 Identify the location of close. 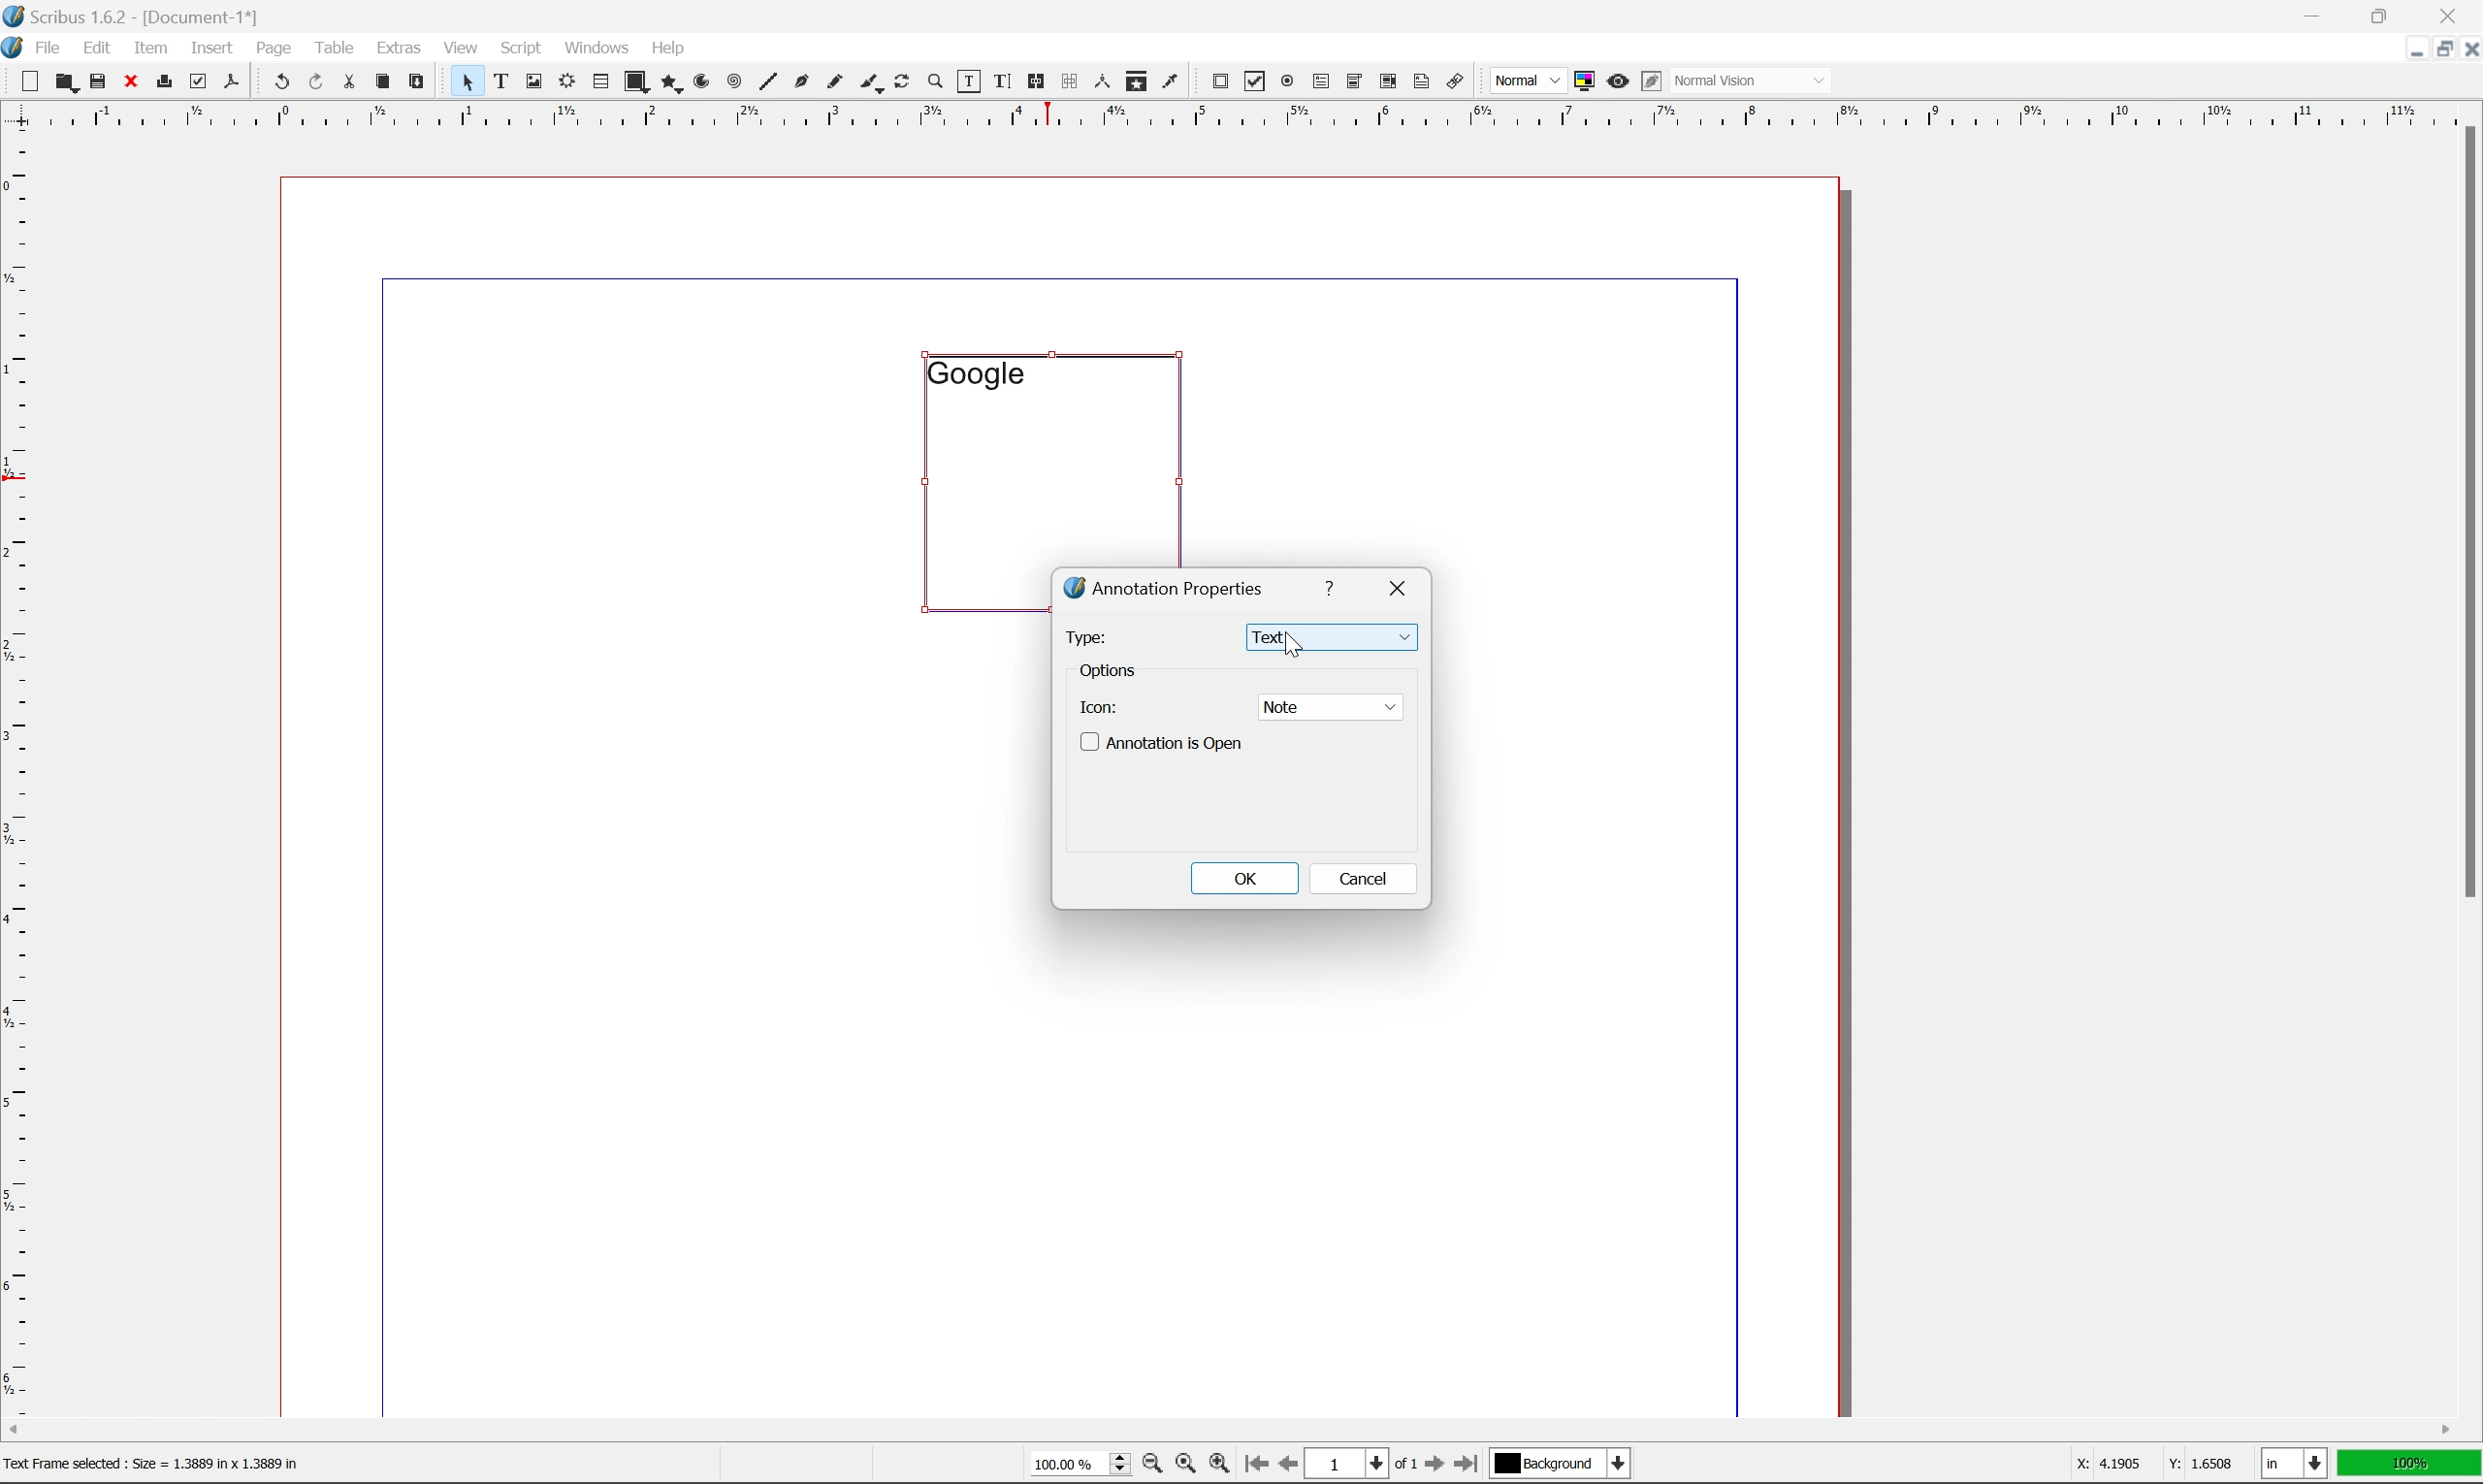
(133, 80).